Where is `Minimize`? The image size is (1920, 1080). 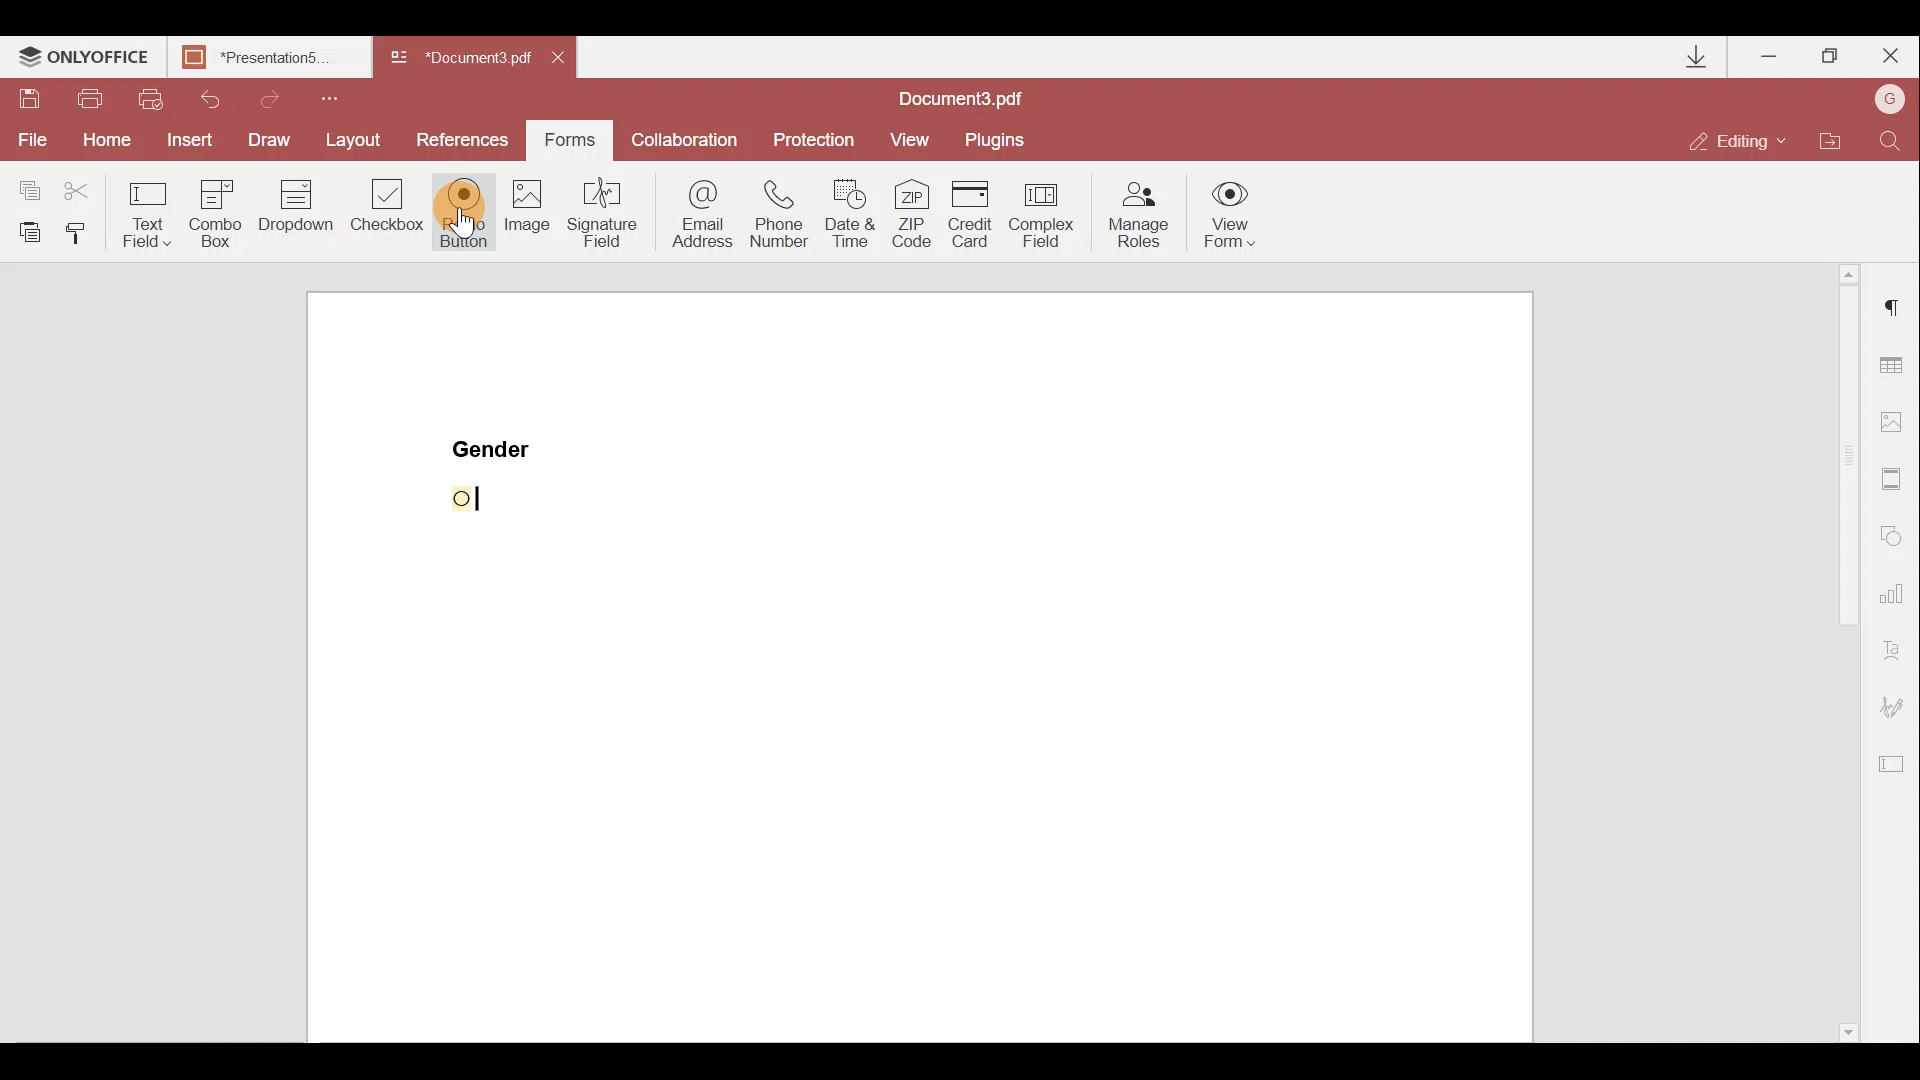 Minimize is located at coordinates (1768, 55).